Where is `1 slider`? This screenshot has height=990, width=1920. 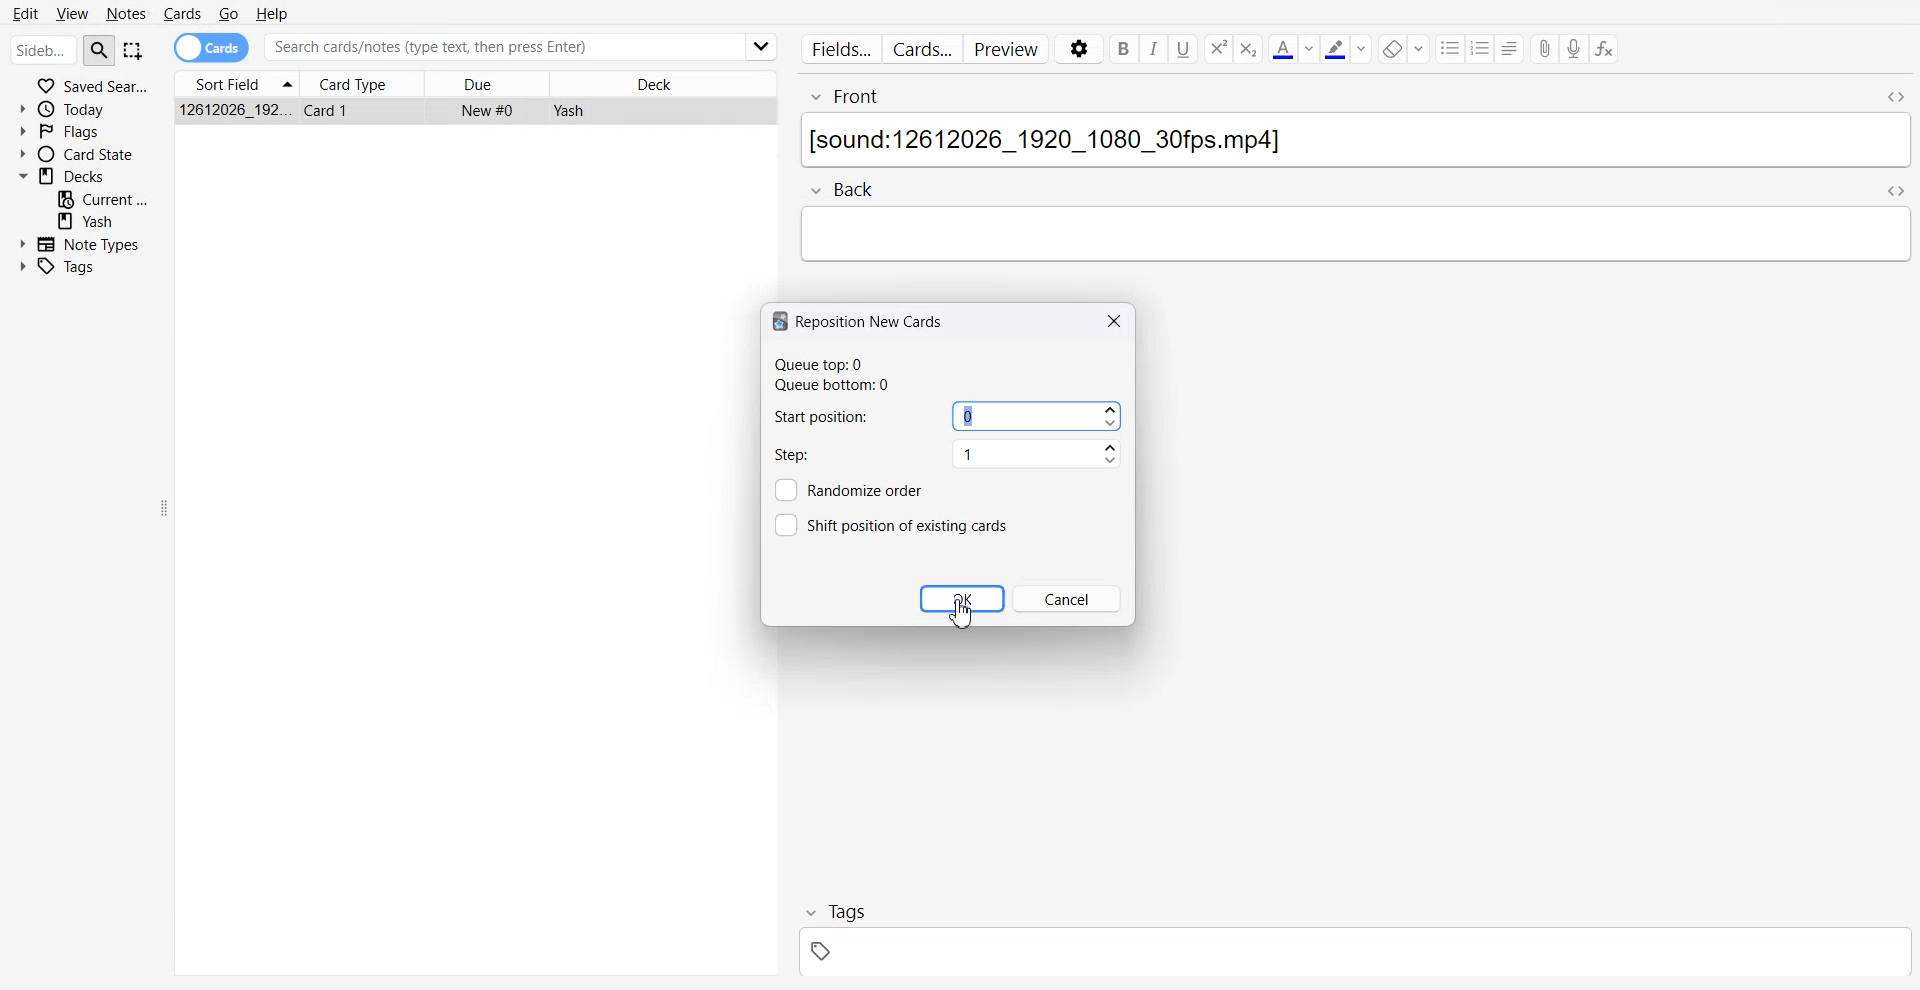 1 slider is located at coordinates (1038, 458).